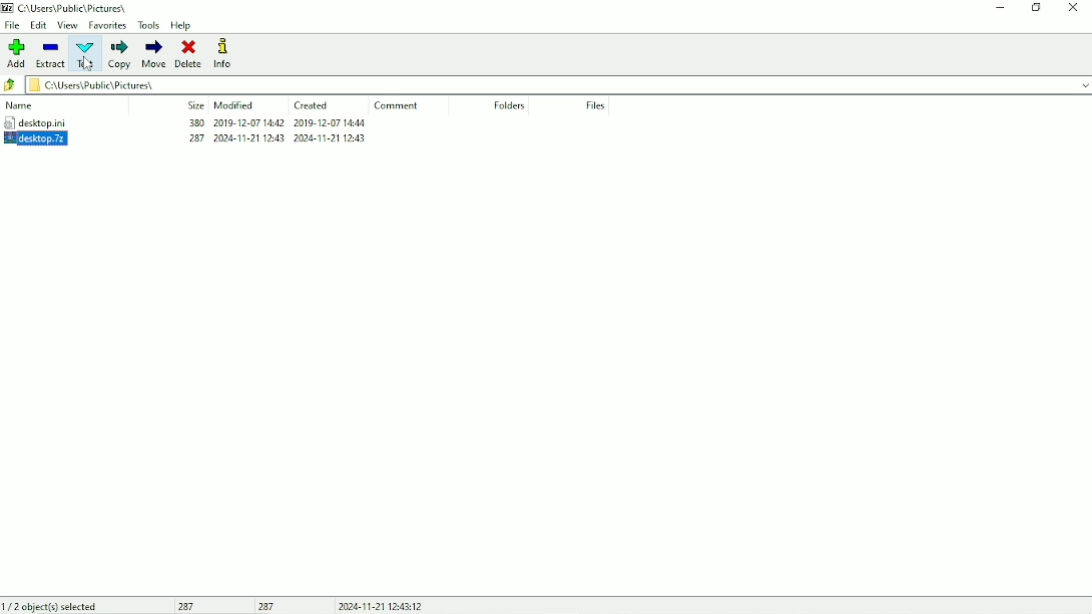 This screenshot has width=1092, height=614. I want to click on Test, so click(88, 55).